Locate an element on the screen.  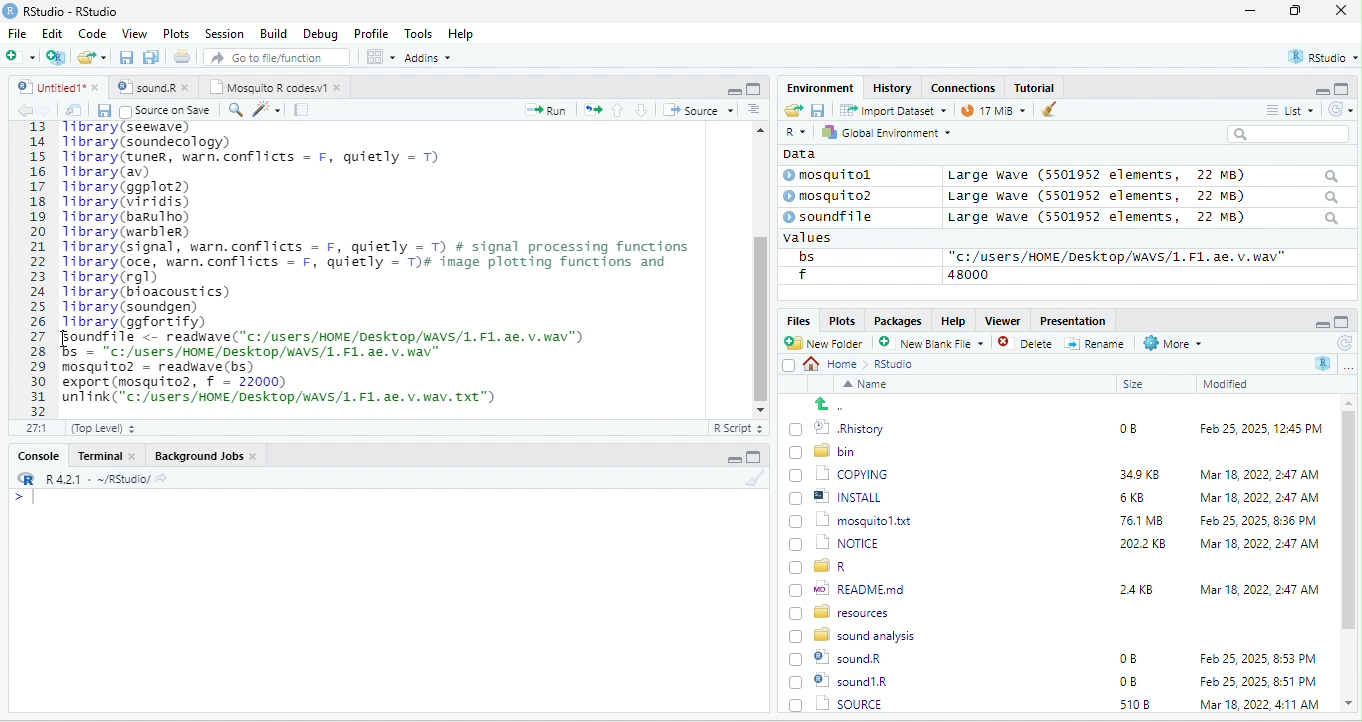
BD resources is located at coordinates (843, 610).